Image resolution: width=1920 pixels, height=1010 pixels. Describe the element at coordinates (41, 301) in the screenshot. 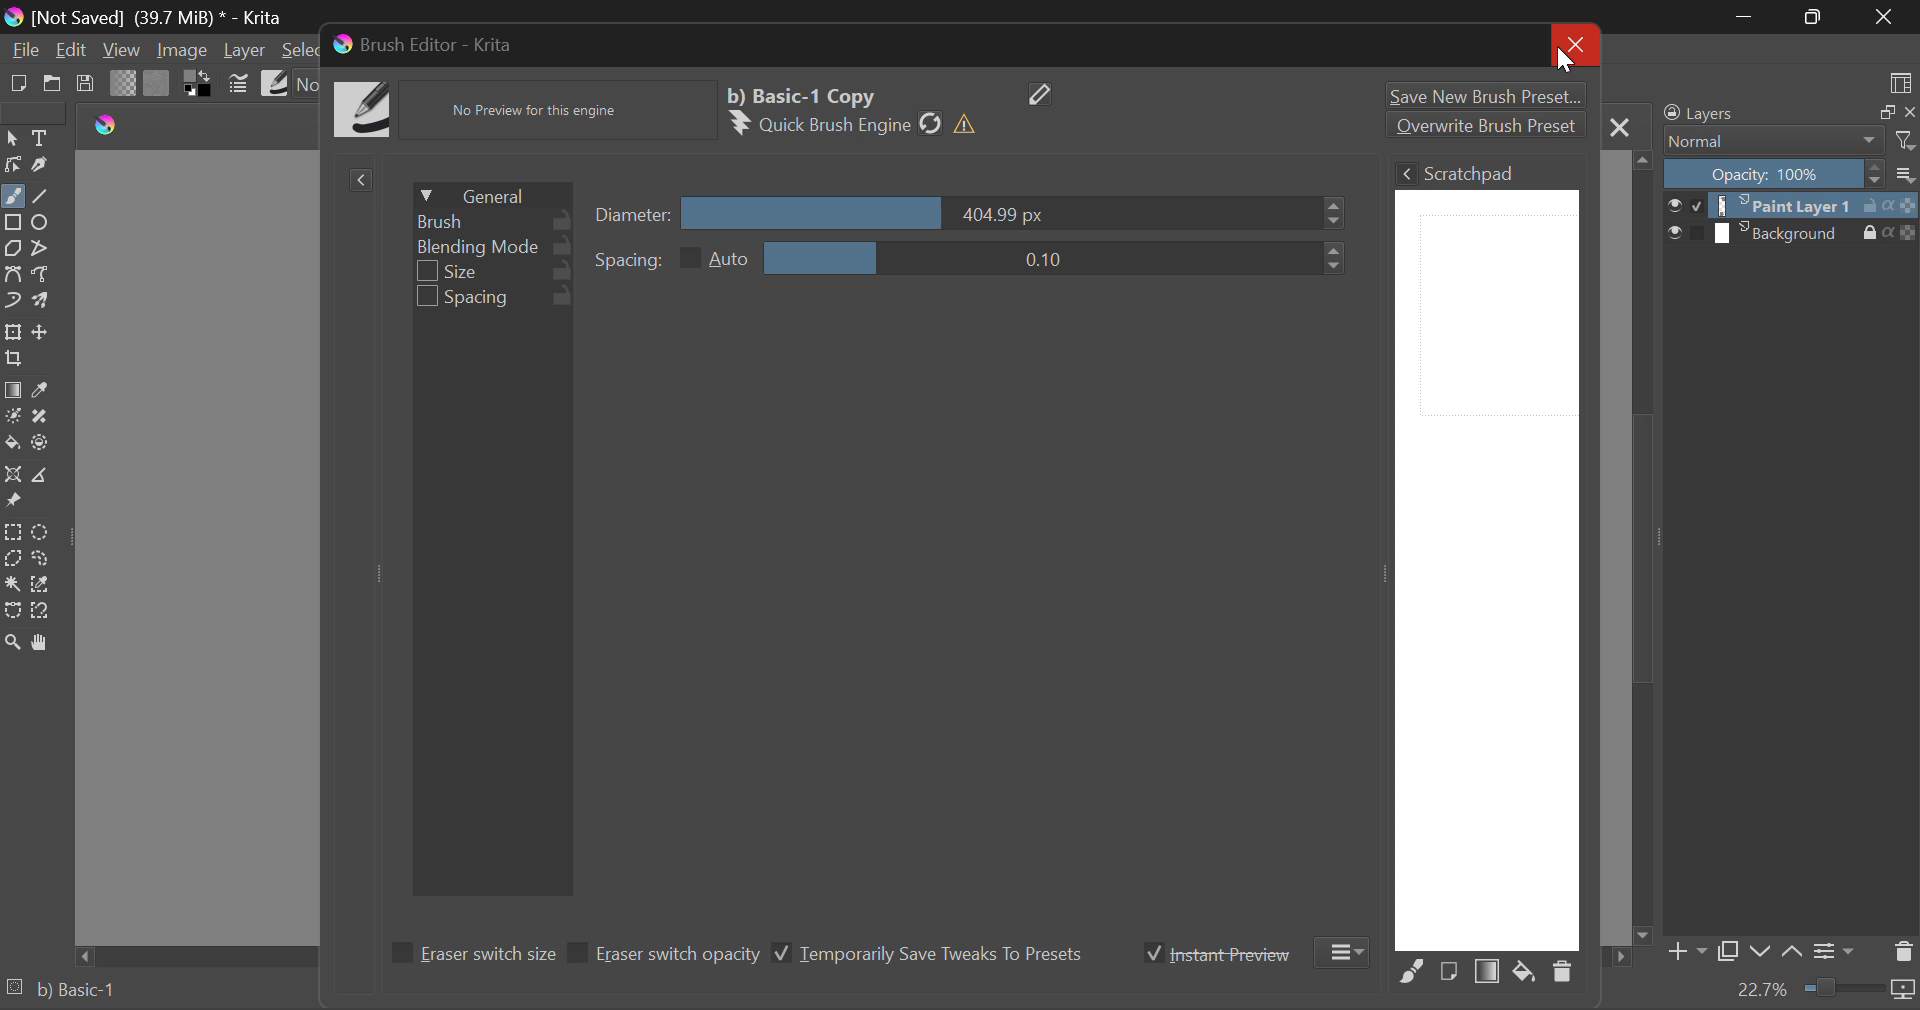

I see `Multibrush Tool` at that location.